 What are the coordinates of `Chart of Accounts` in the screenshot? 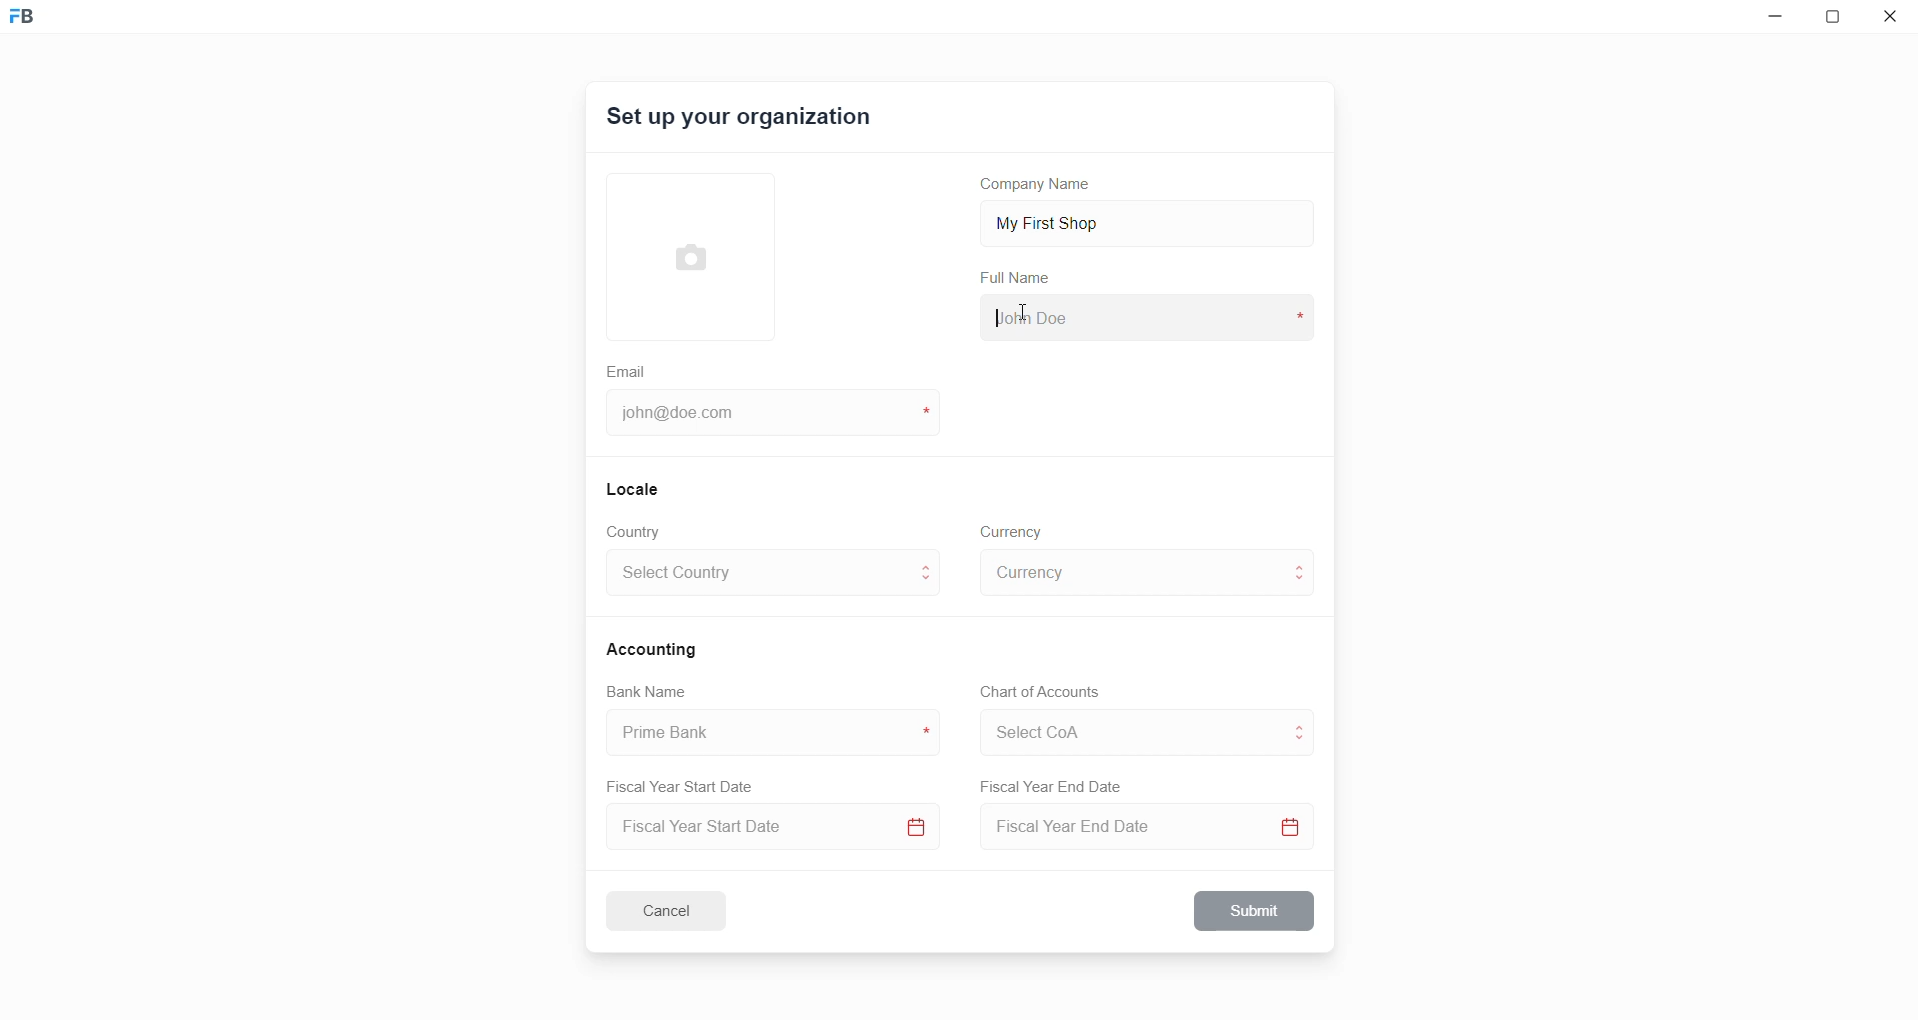 It's located at (1034, 692).